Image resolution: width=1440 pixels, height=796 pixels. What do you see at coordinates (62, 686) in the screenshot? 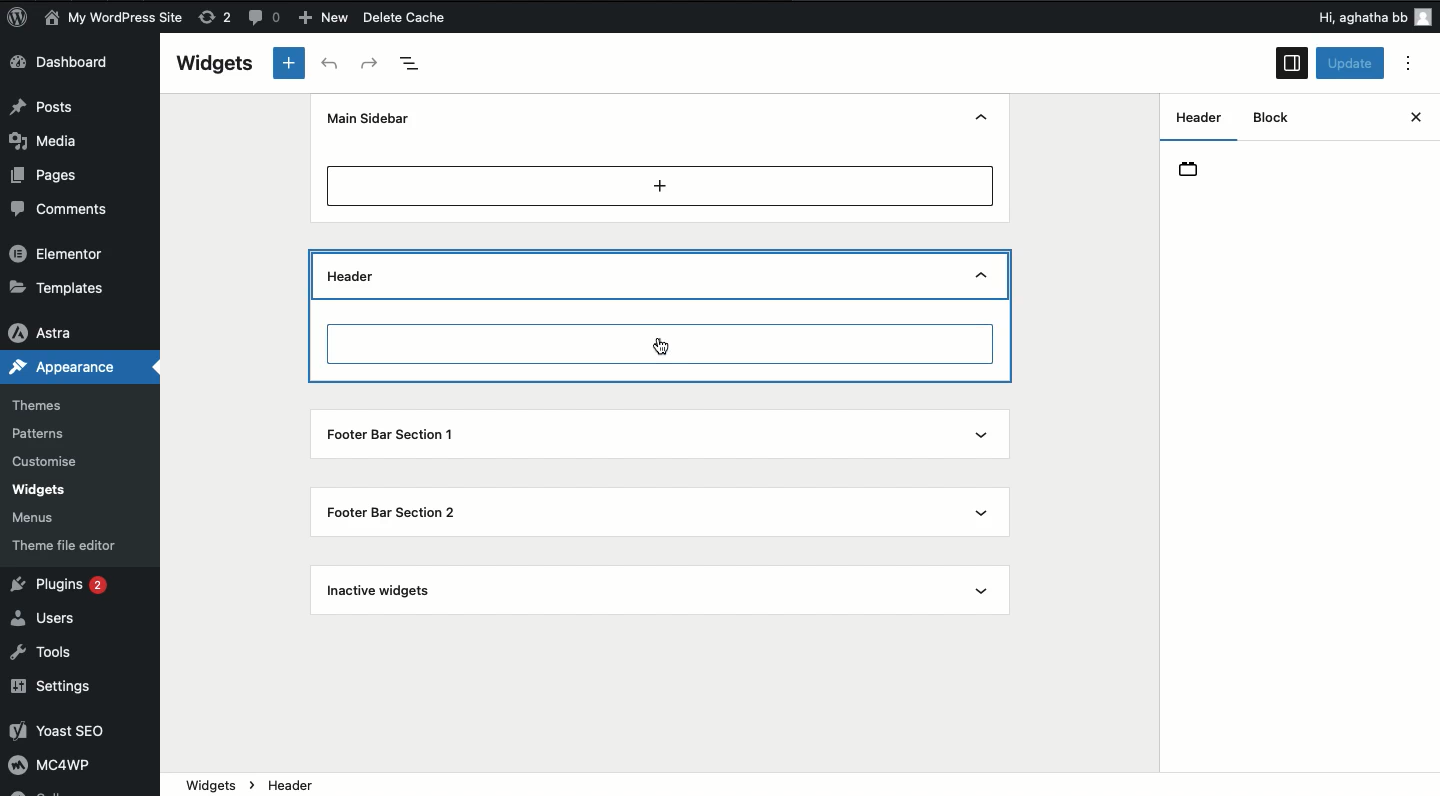
I see `Settings` at bounding box center [62, 686].